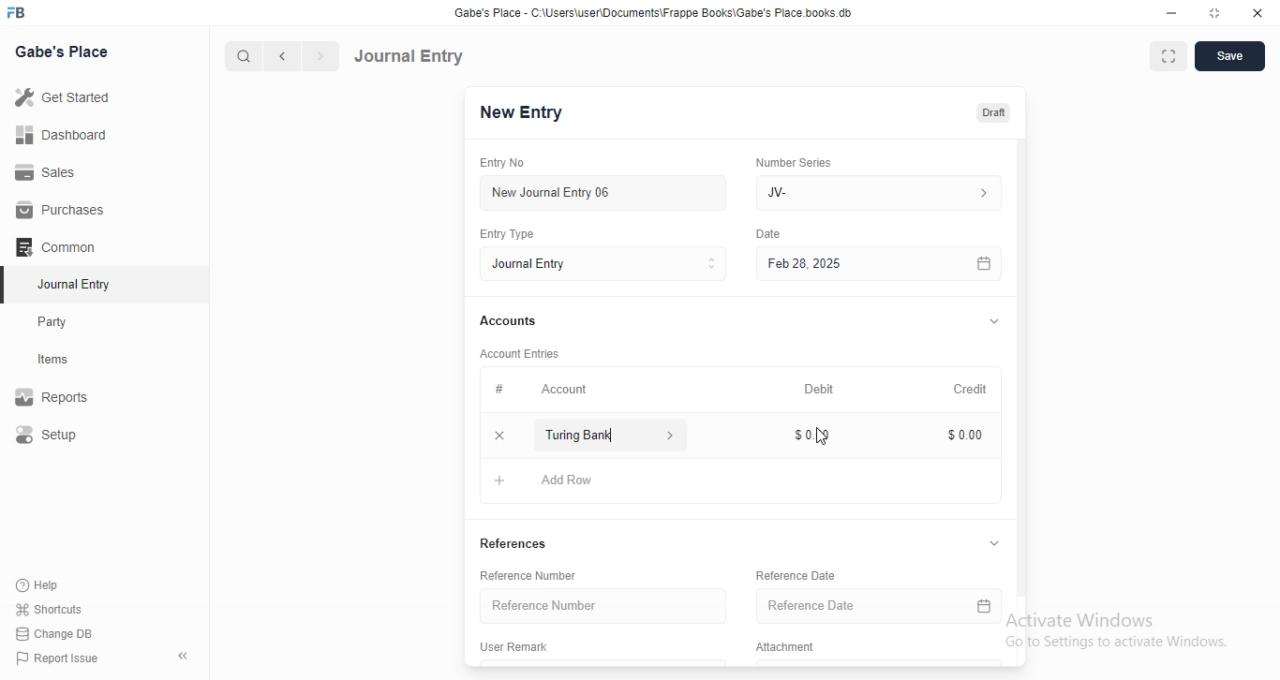 Image resolution: width=1280 pixels, height=680 pixels. I want to click on restore down, so click(1216, 15).